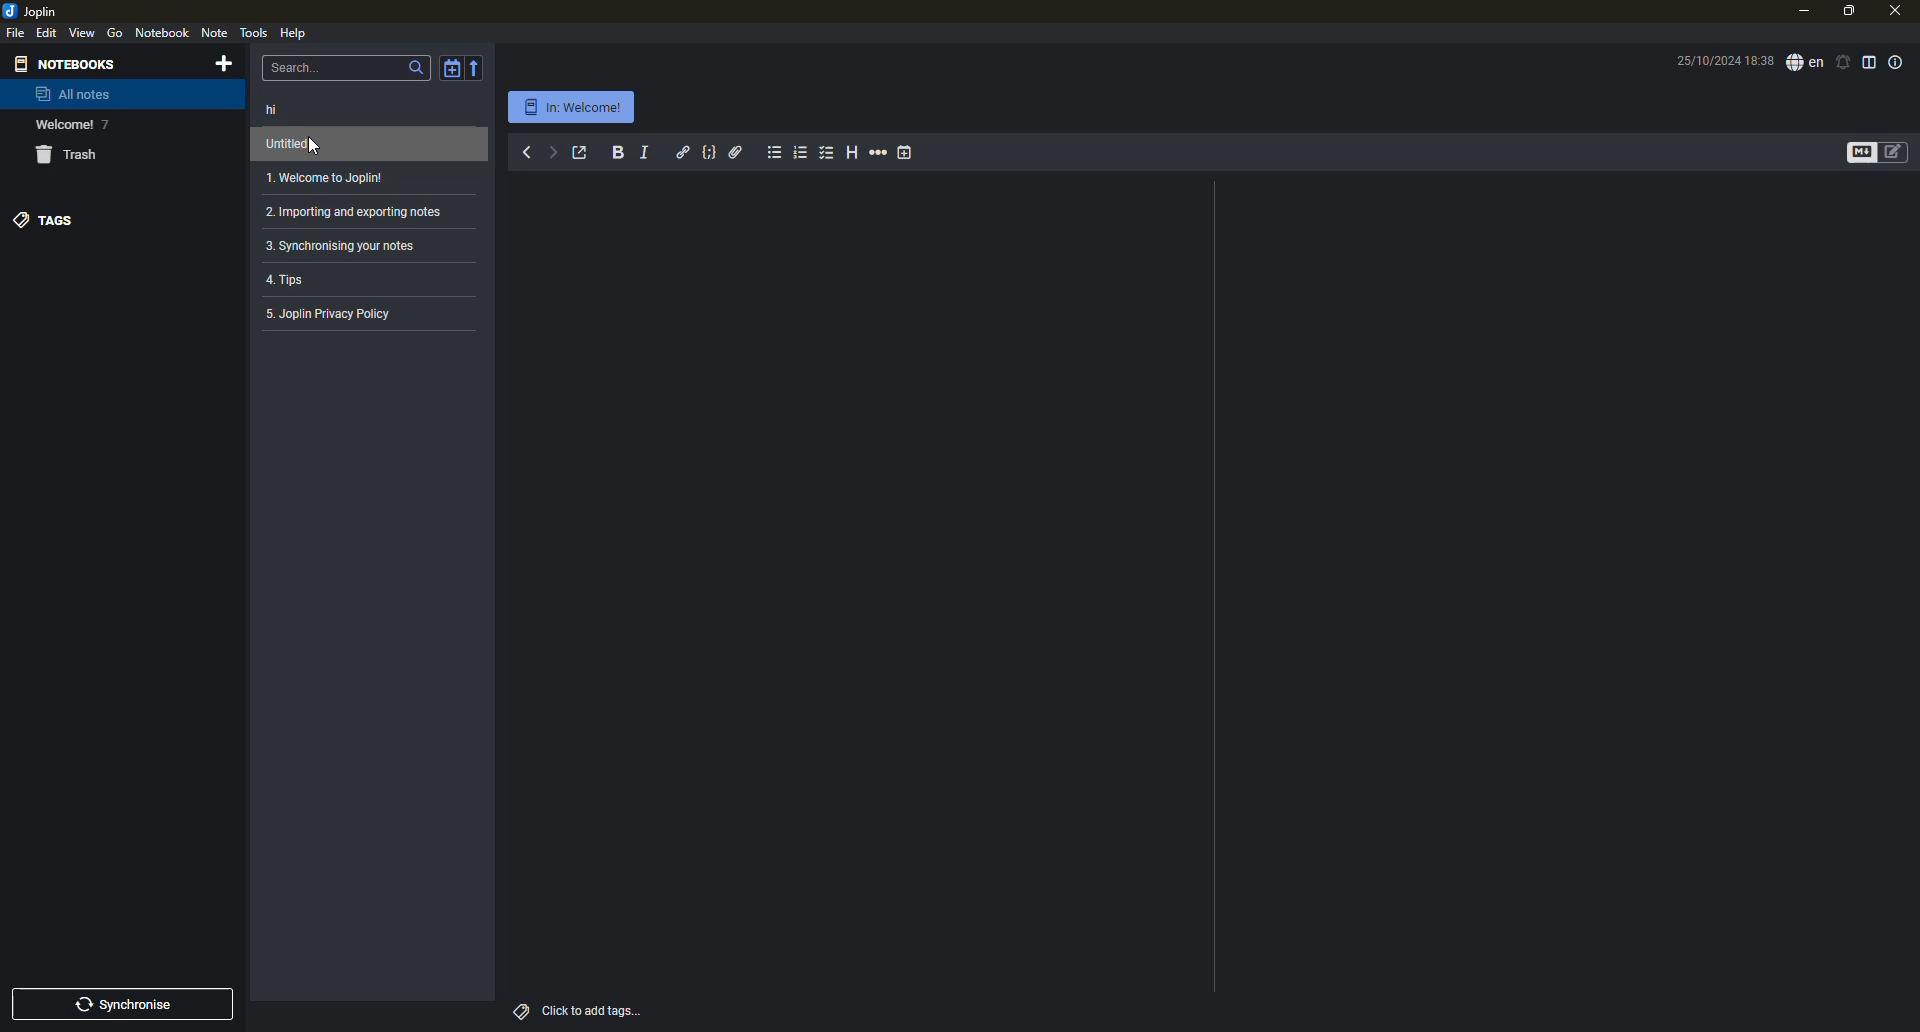  What do you see at coordinates (593, 1011) in the screenshot?
I see `click to add tags` at bounding box center [593, 1011].